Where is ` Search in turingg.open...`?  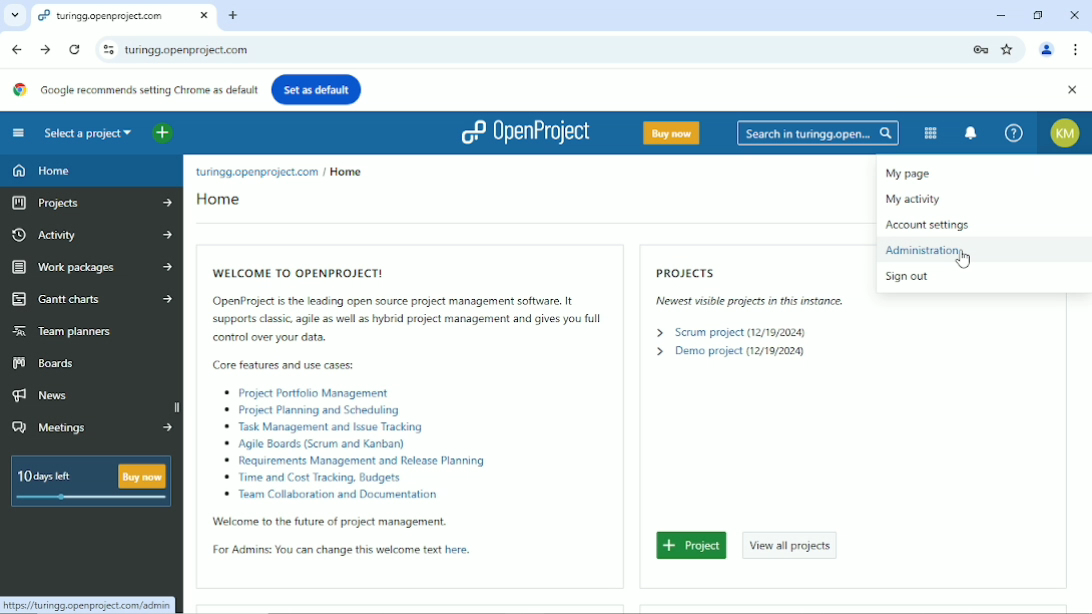
 Search in turingg.open... is located at coordinates (818, 133).